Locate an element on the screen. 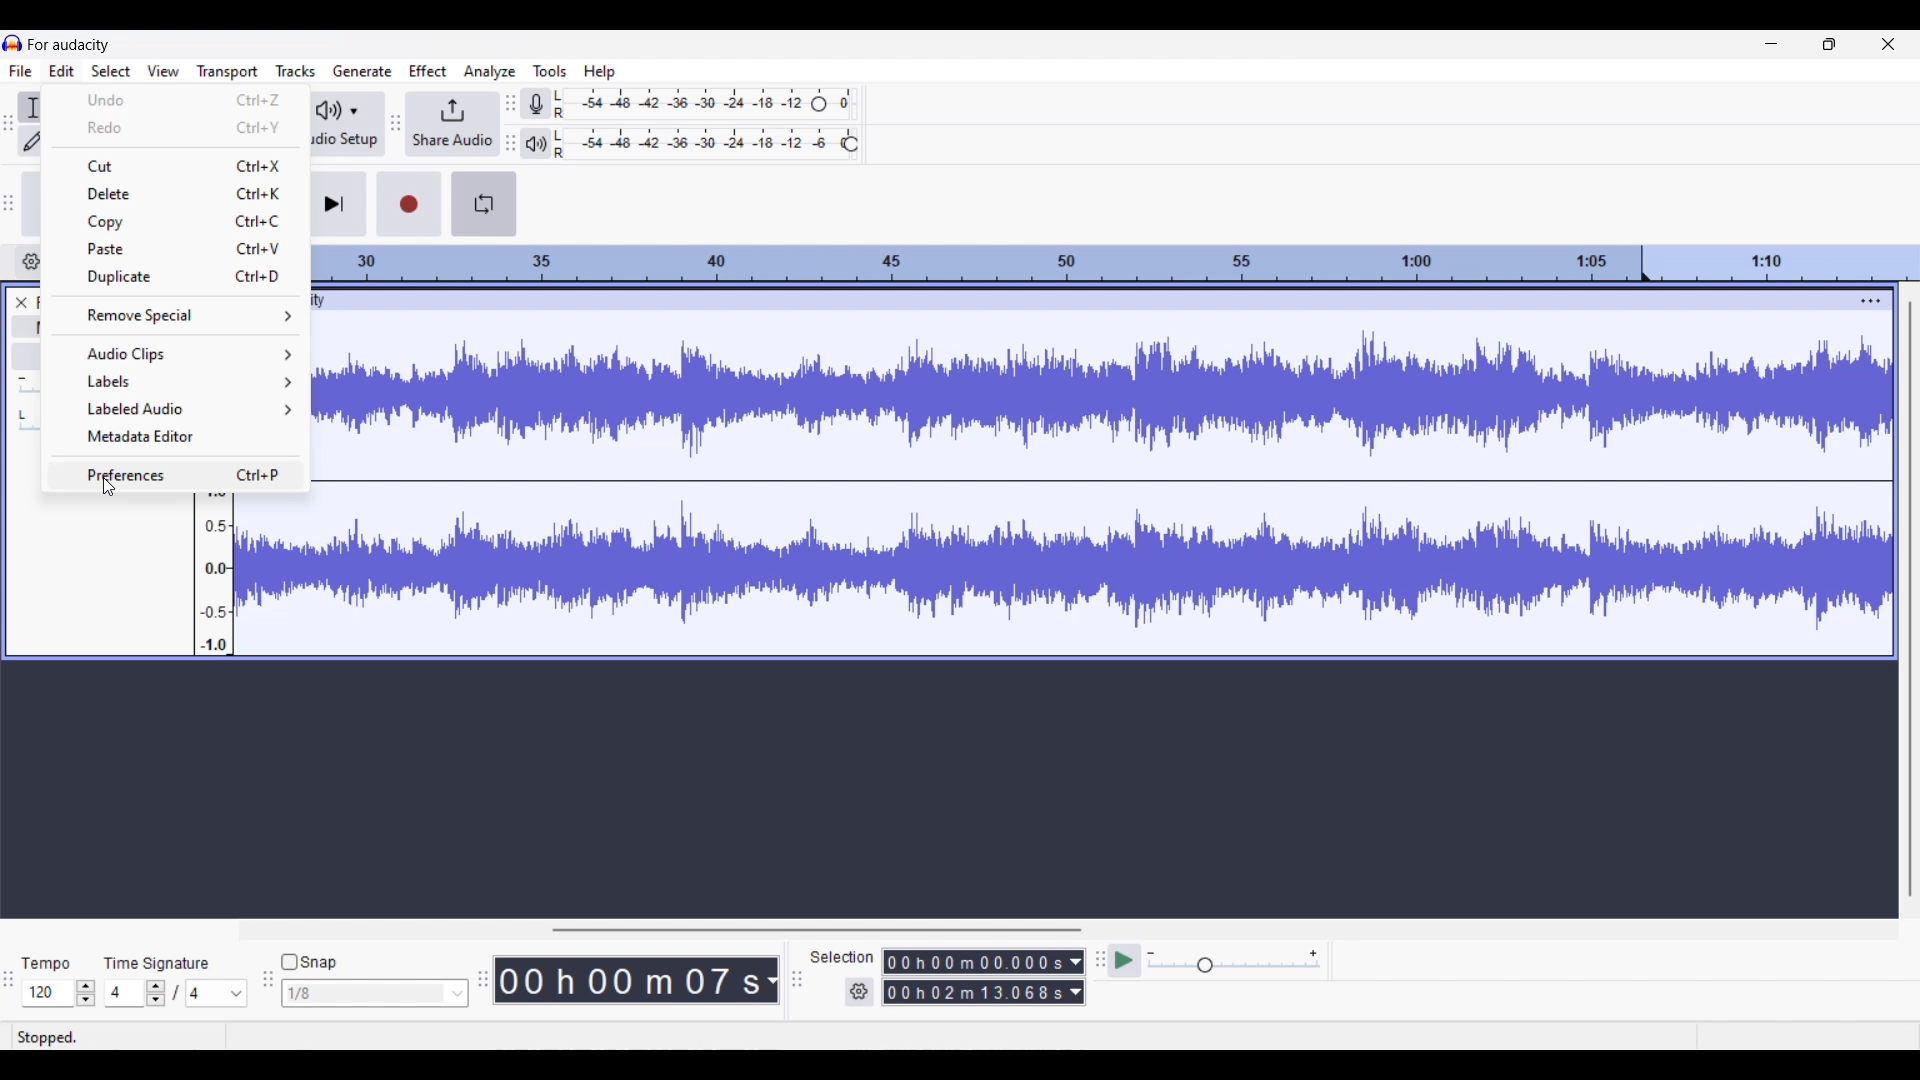 The image size is (1920, 1080). Select menu is located at coordinates (110, 71).